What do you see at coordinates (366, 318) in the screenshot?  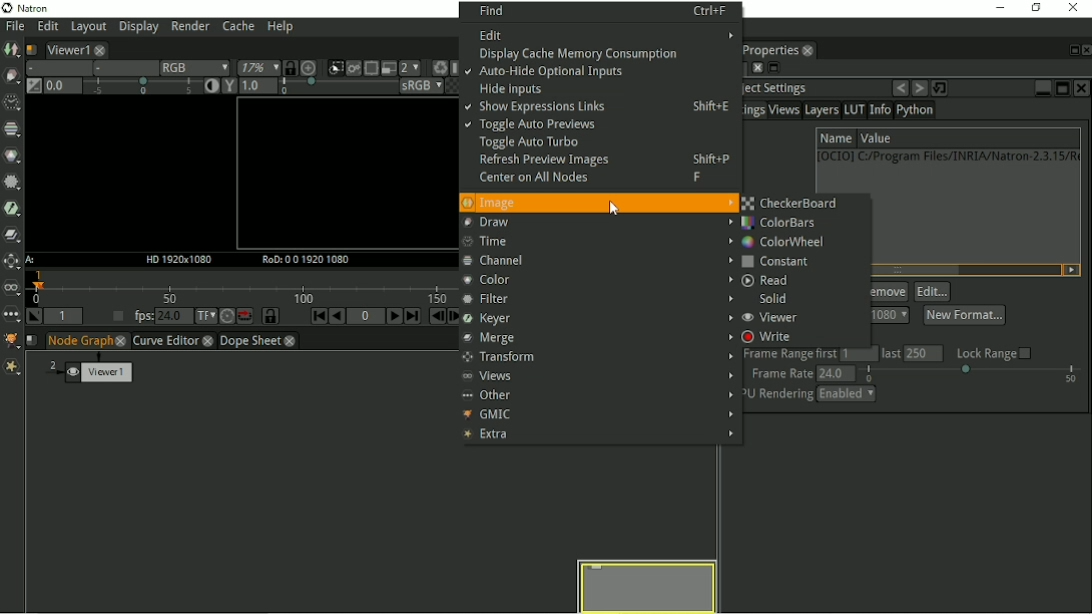 I see `Current frame` at bounding box center [366, 318].